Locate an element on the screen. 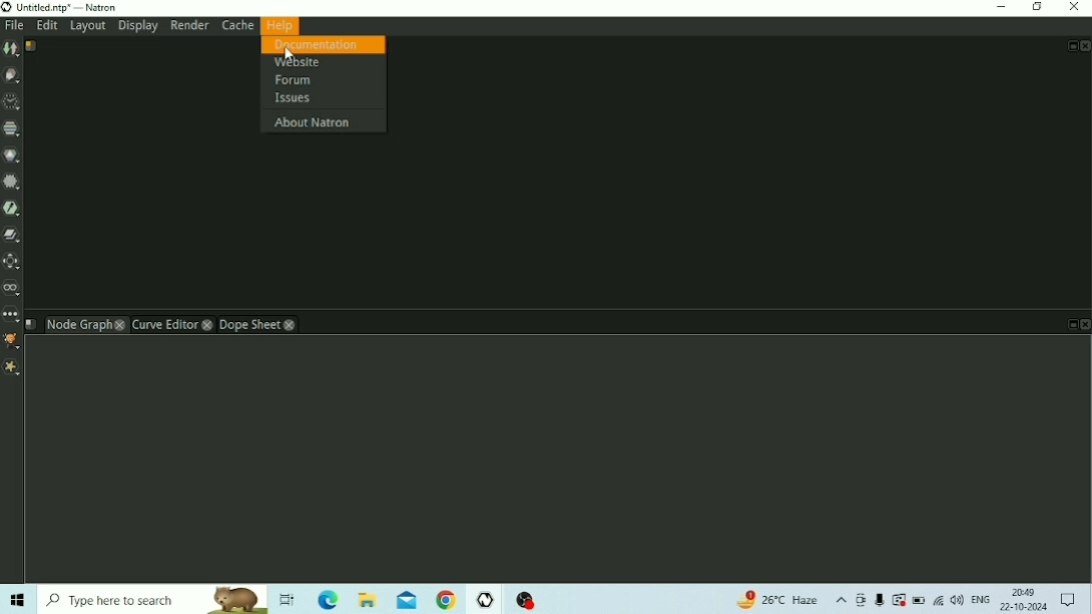  GMIC is located at coordinates (11, 341).